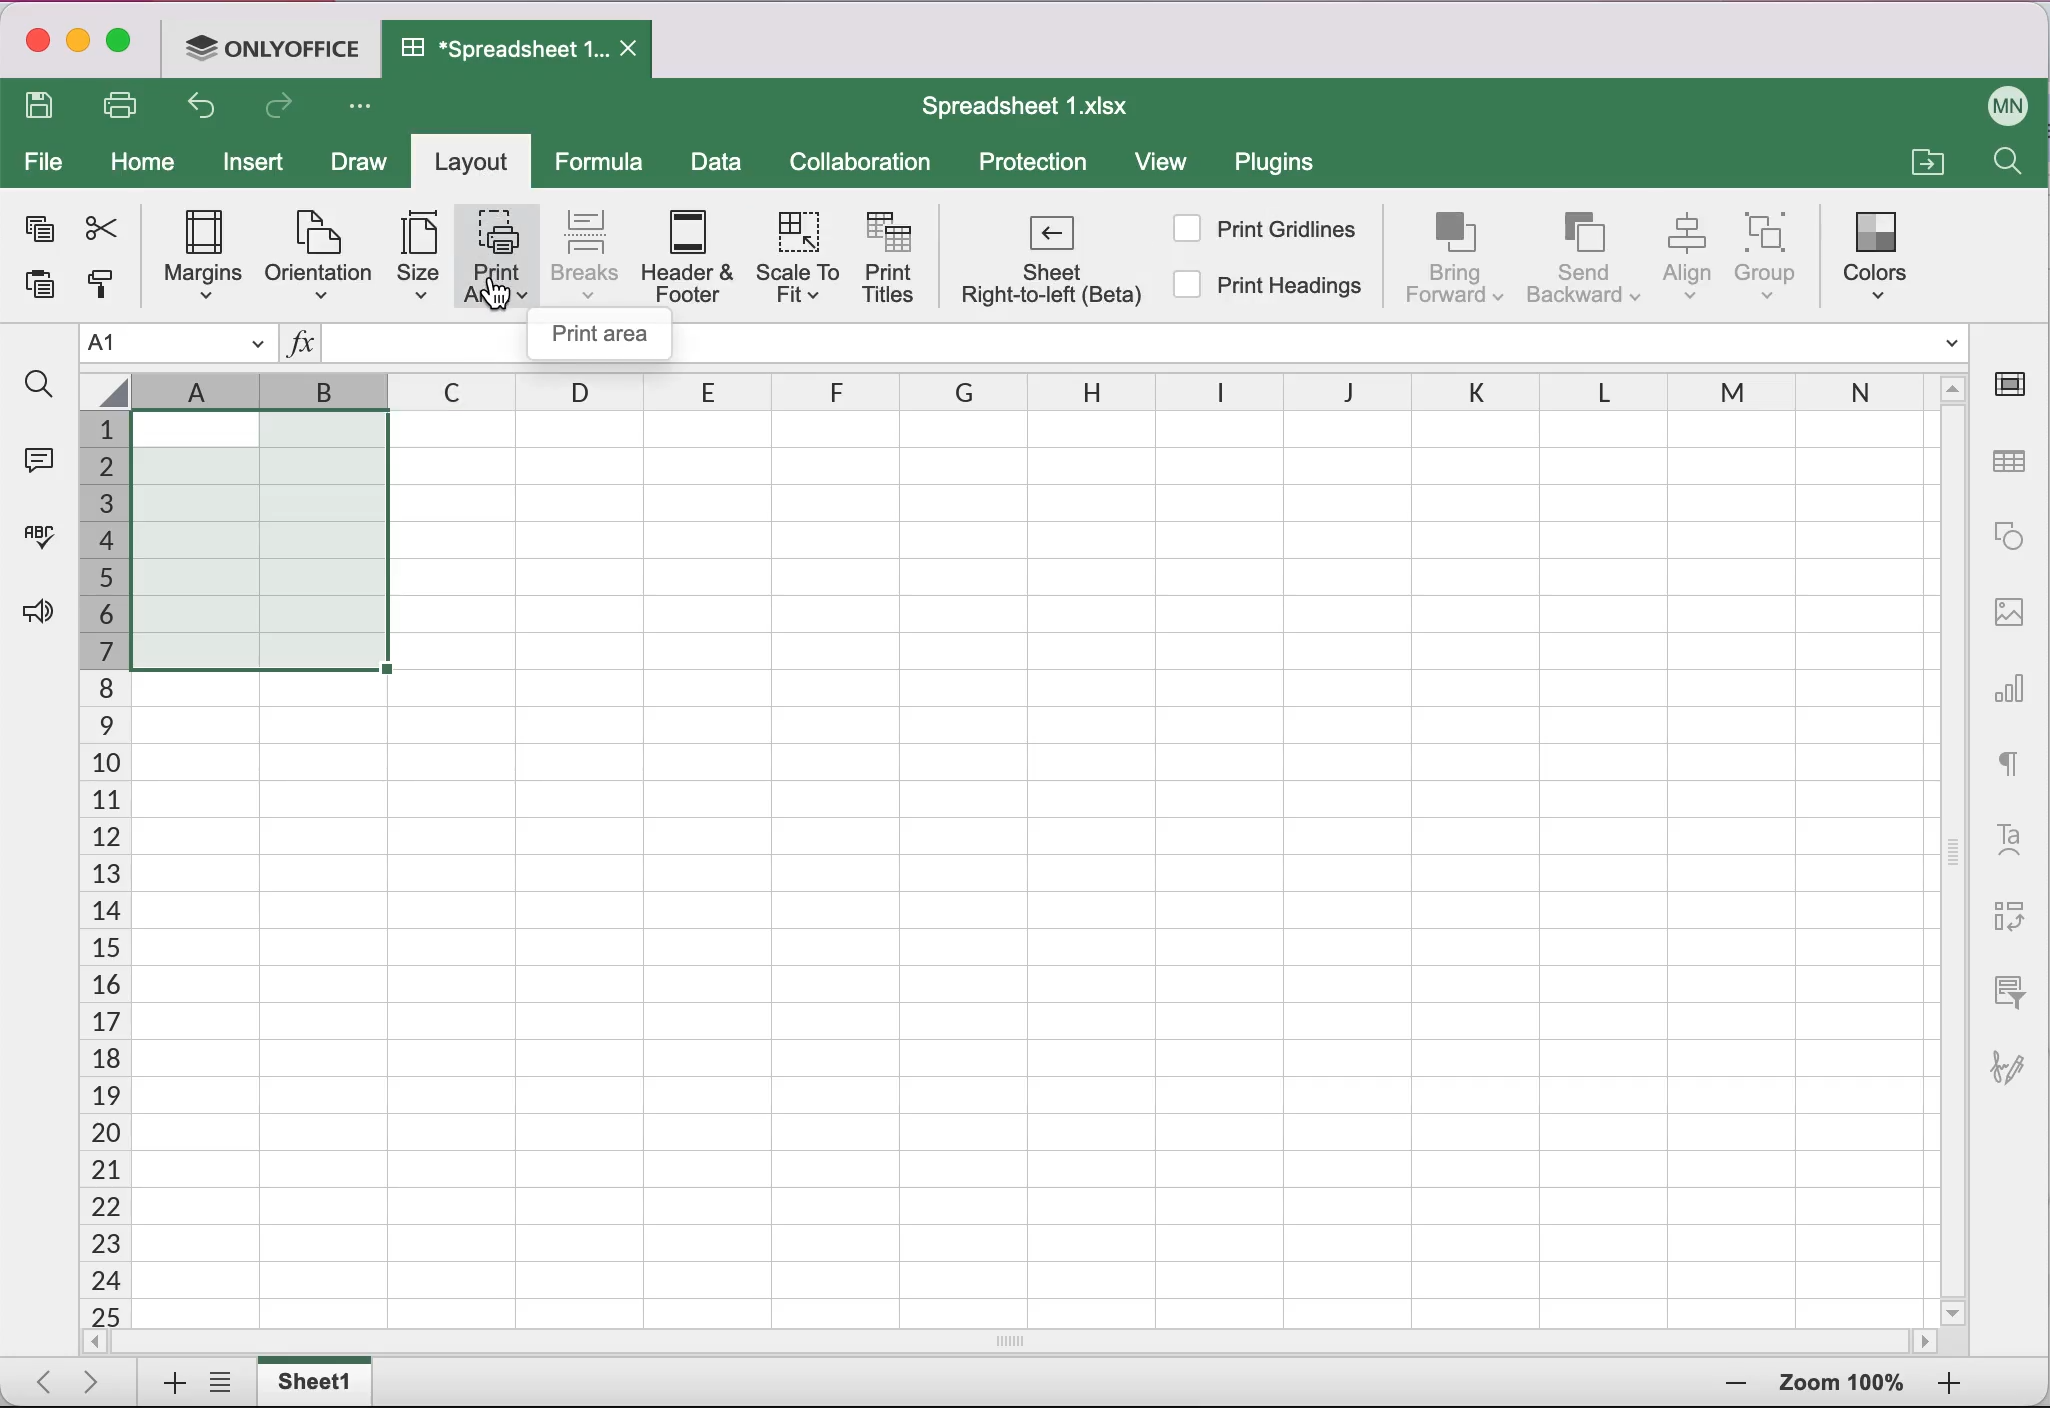  Describe the element at coordinates (316, 254) in the screenshot. I see `Orientation` at that location.